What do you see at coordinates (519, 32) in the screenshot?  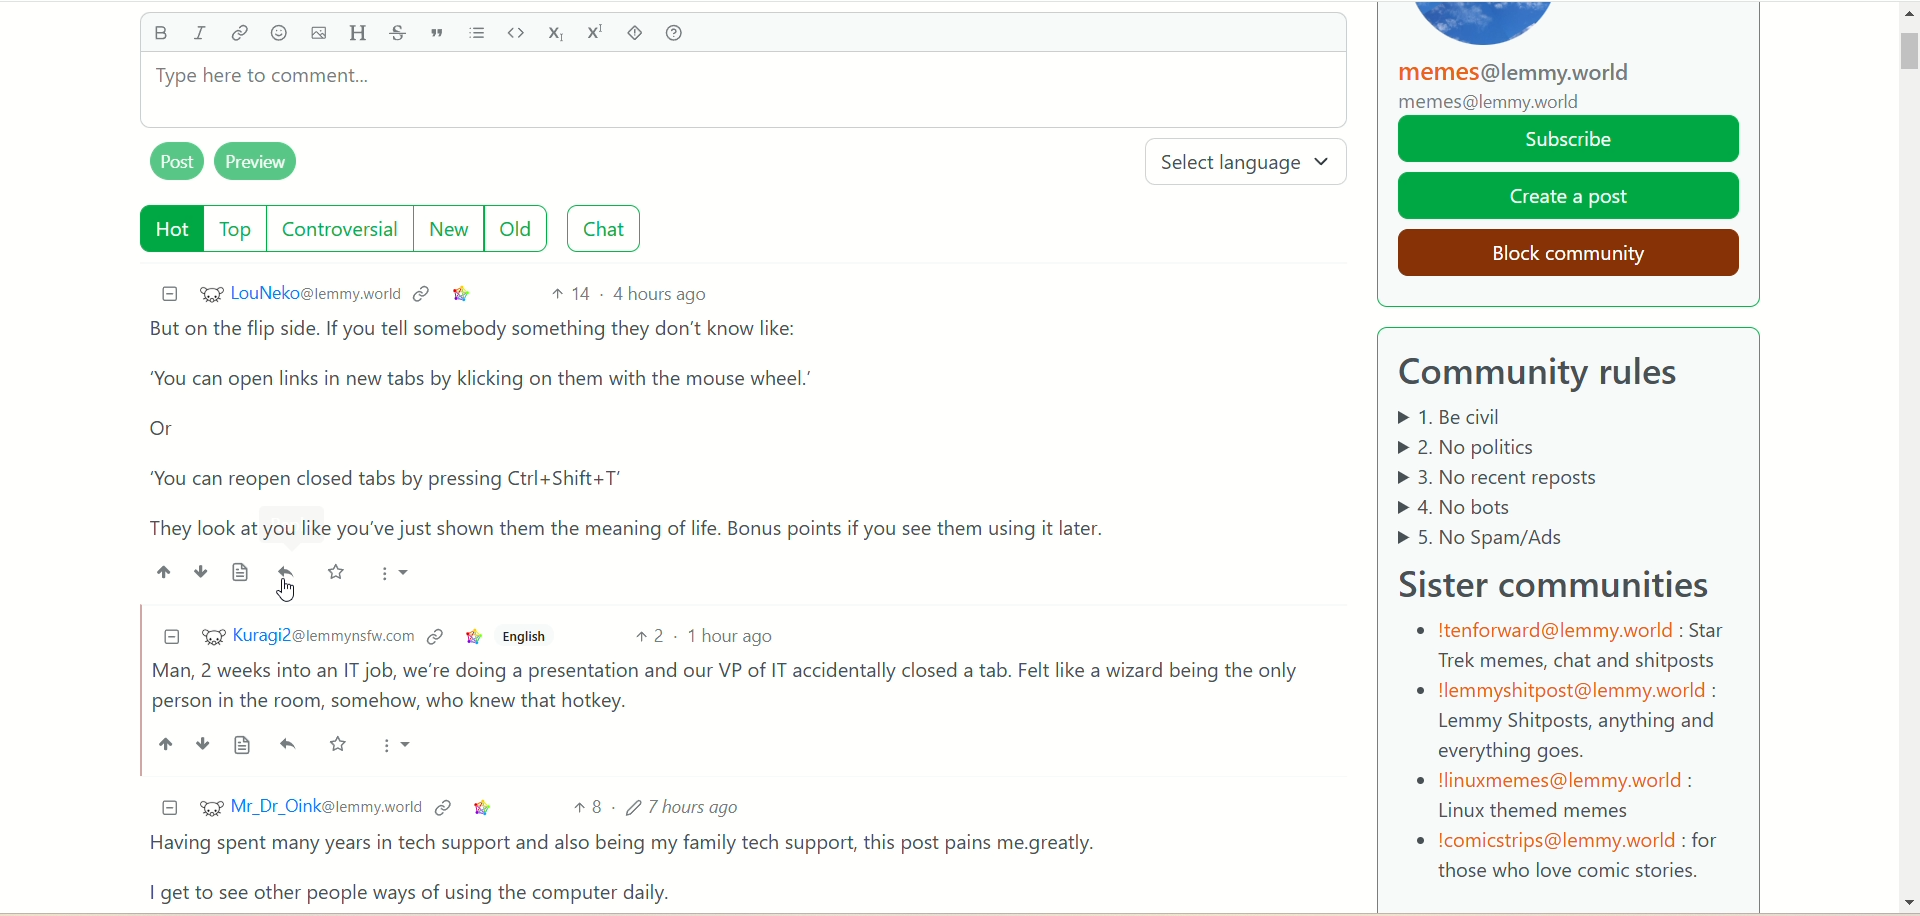 I see `code` at bounding box center [519, 32].